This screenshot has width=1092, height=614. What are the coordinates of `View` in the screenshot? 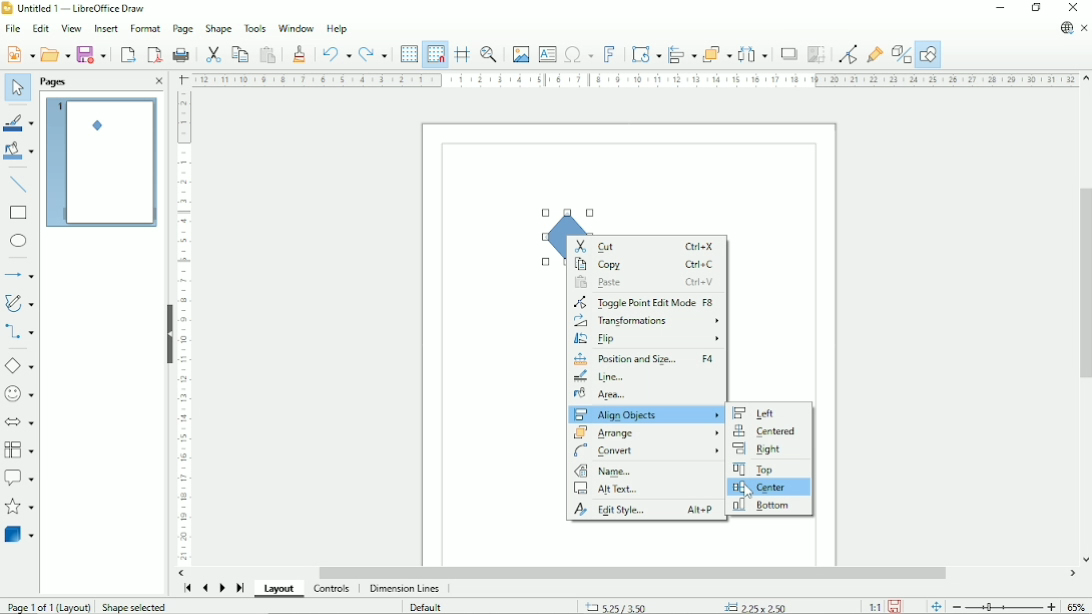 It's located at (73, 28).